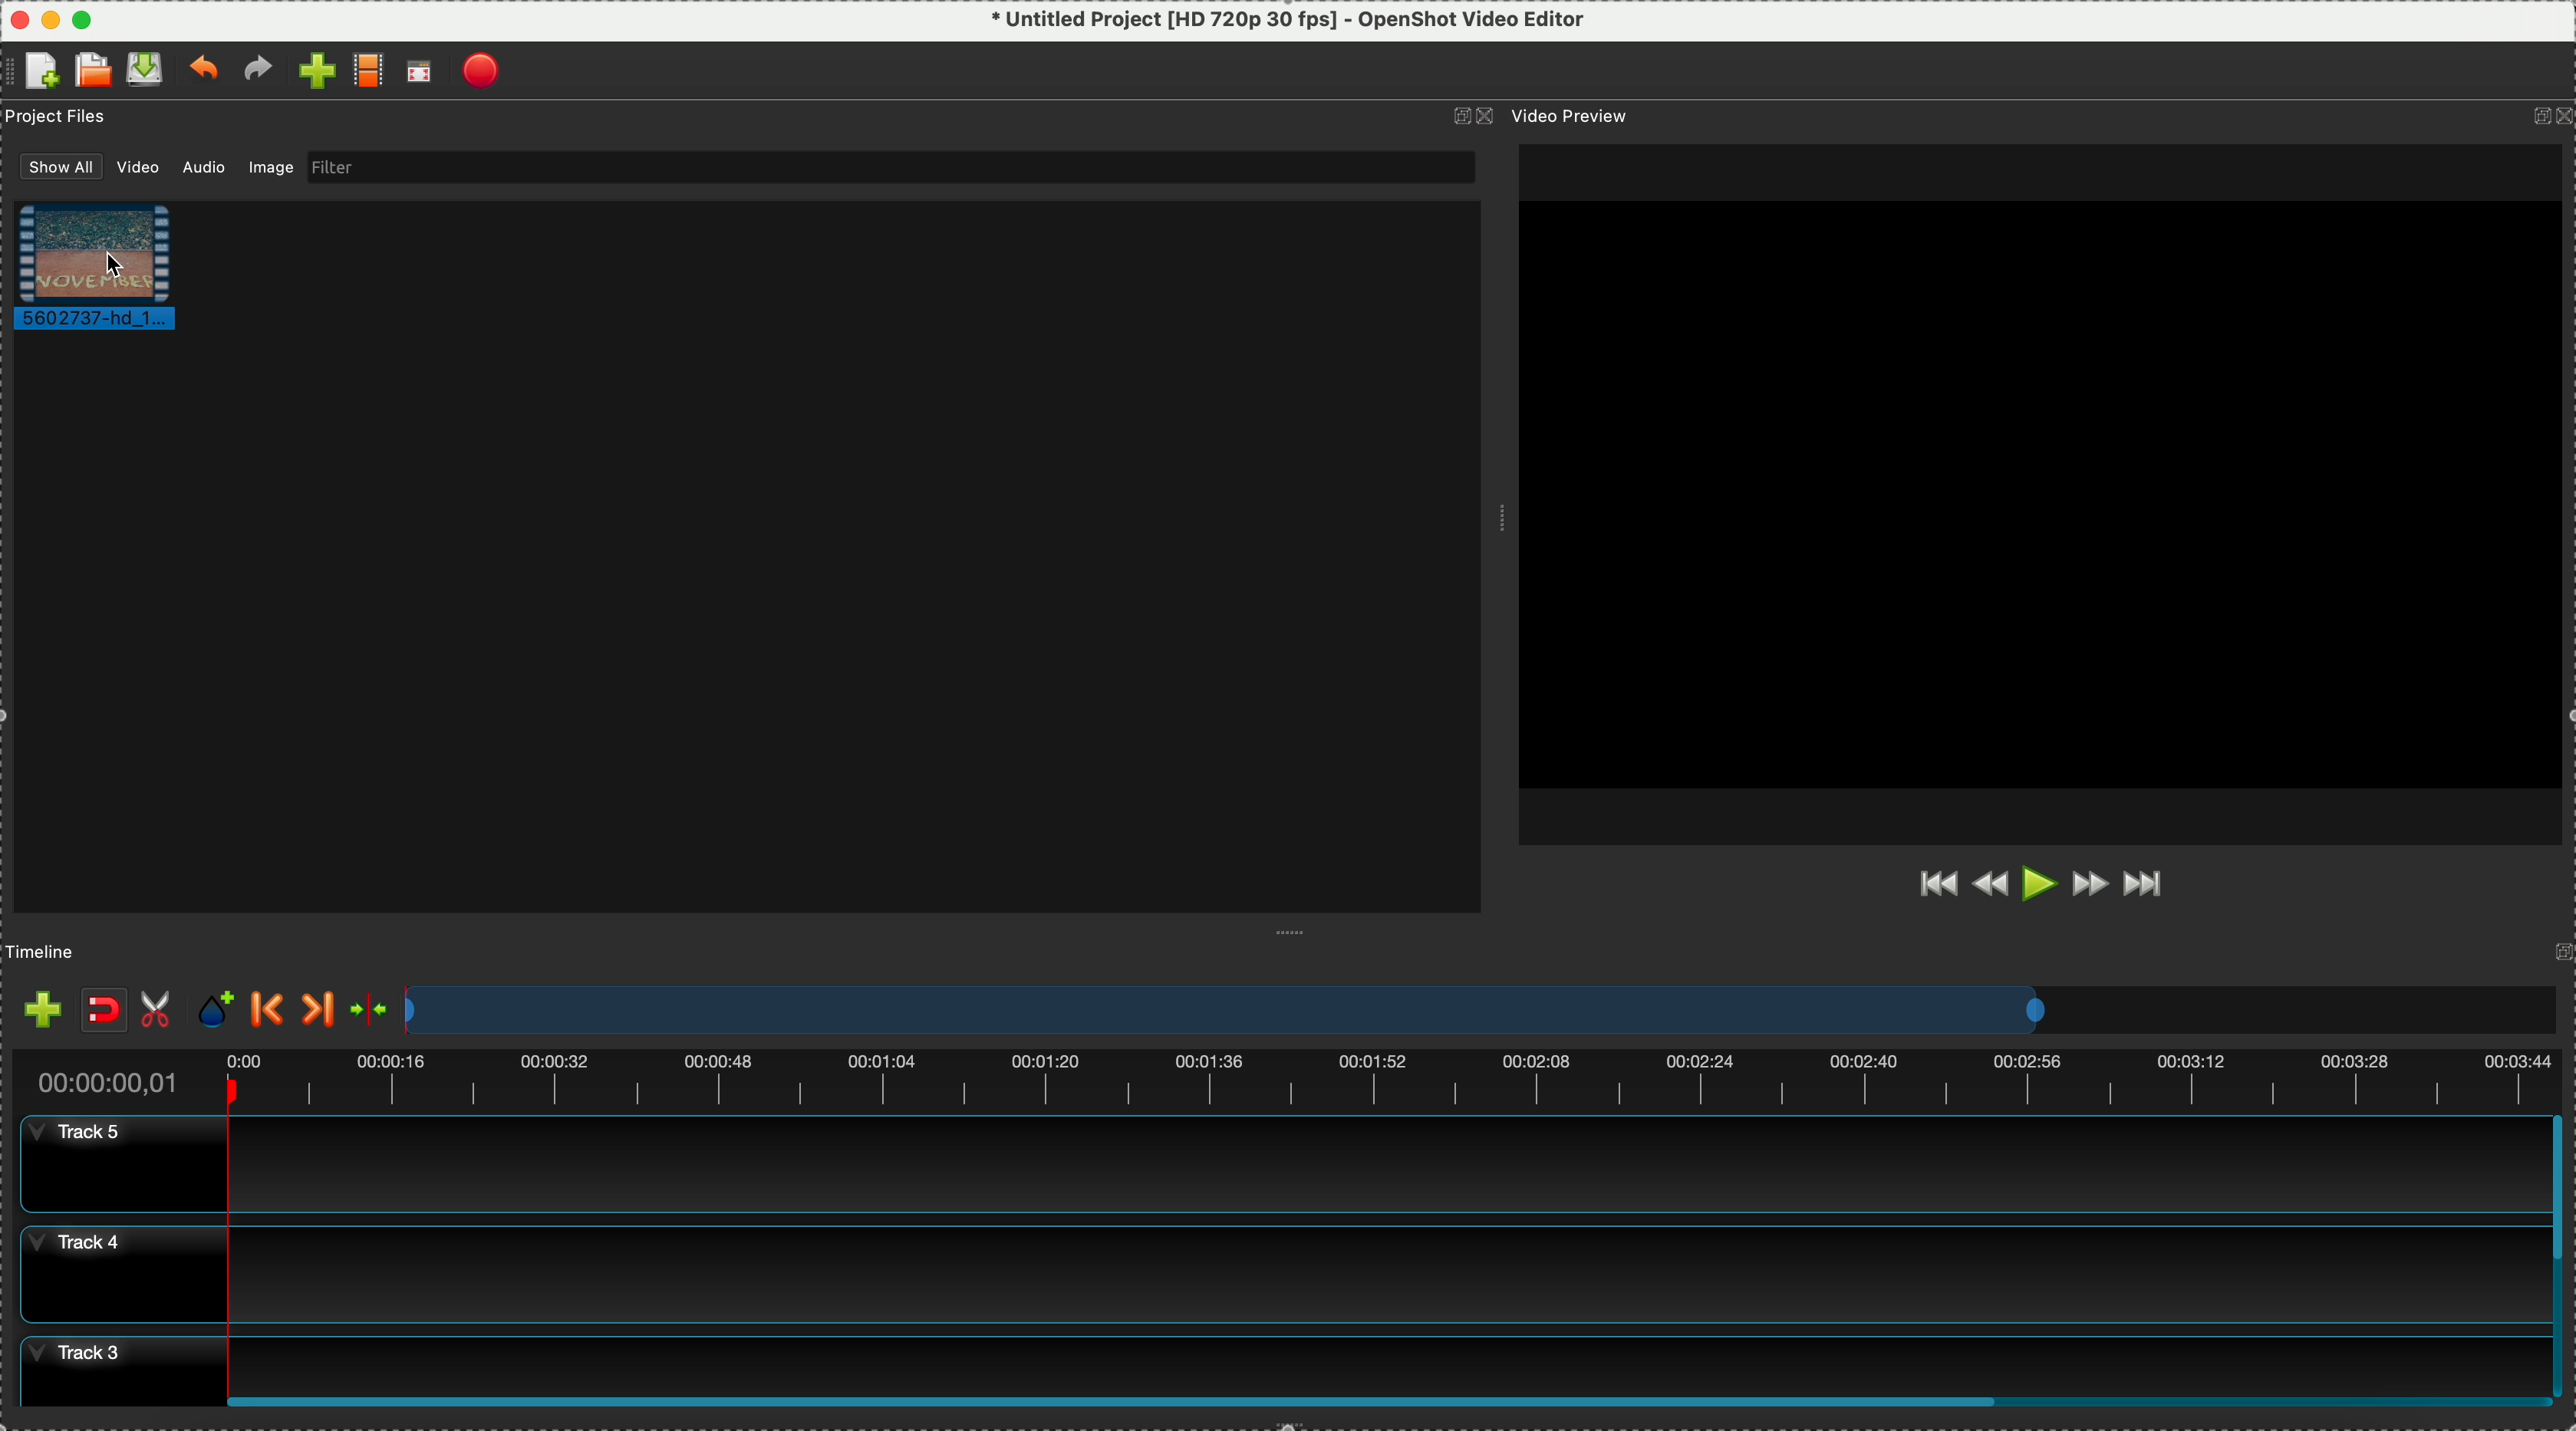 The width and height of the screenshot is (2576, 1431). Describe the element at coordinates (37, 1004) in the screenshot. I see `import files` at that location.